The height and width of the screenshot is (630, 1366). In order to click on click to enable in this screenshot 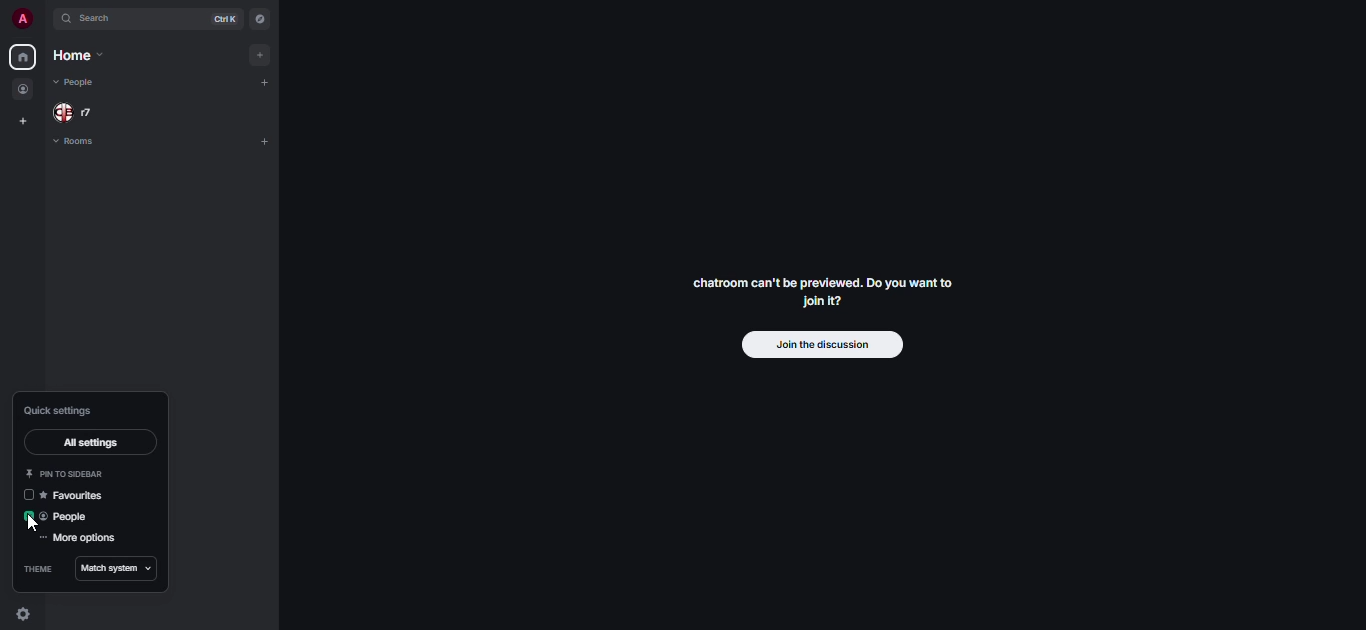, I will do `click(28, 496)`.